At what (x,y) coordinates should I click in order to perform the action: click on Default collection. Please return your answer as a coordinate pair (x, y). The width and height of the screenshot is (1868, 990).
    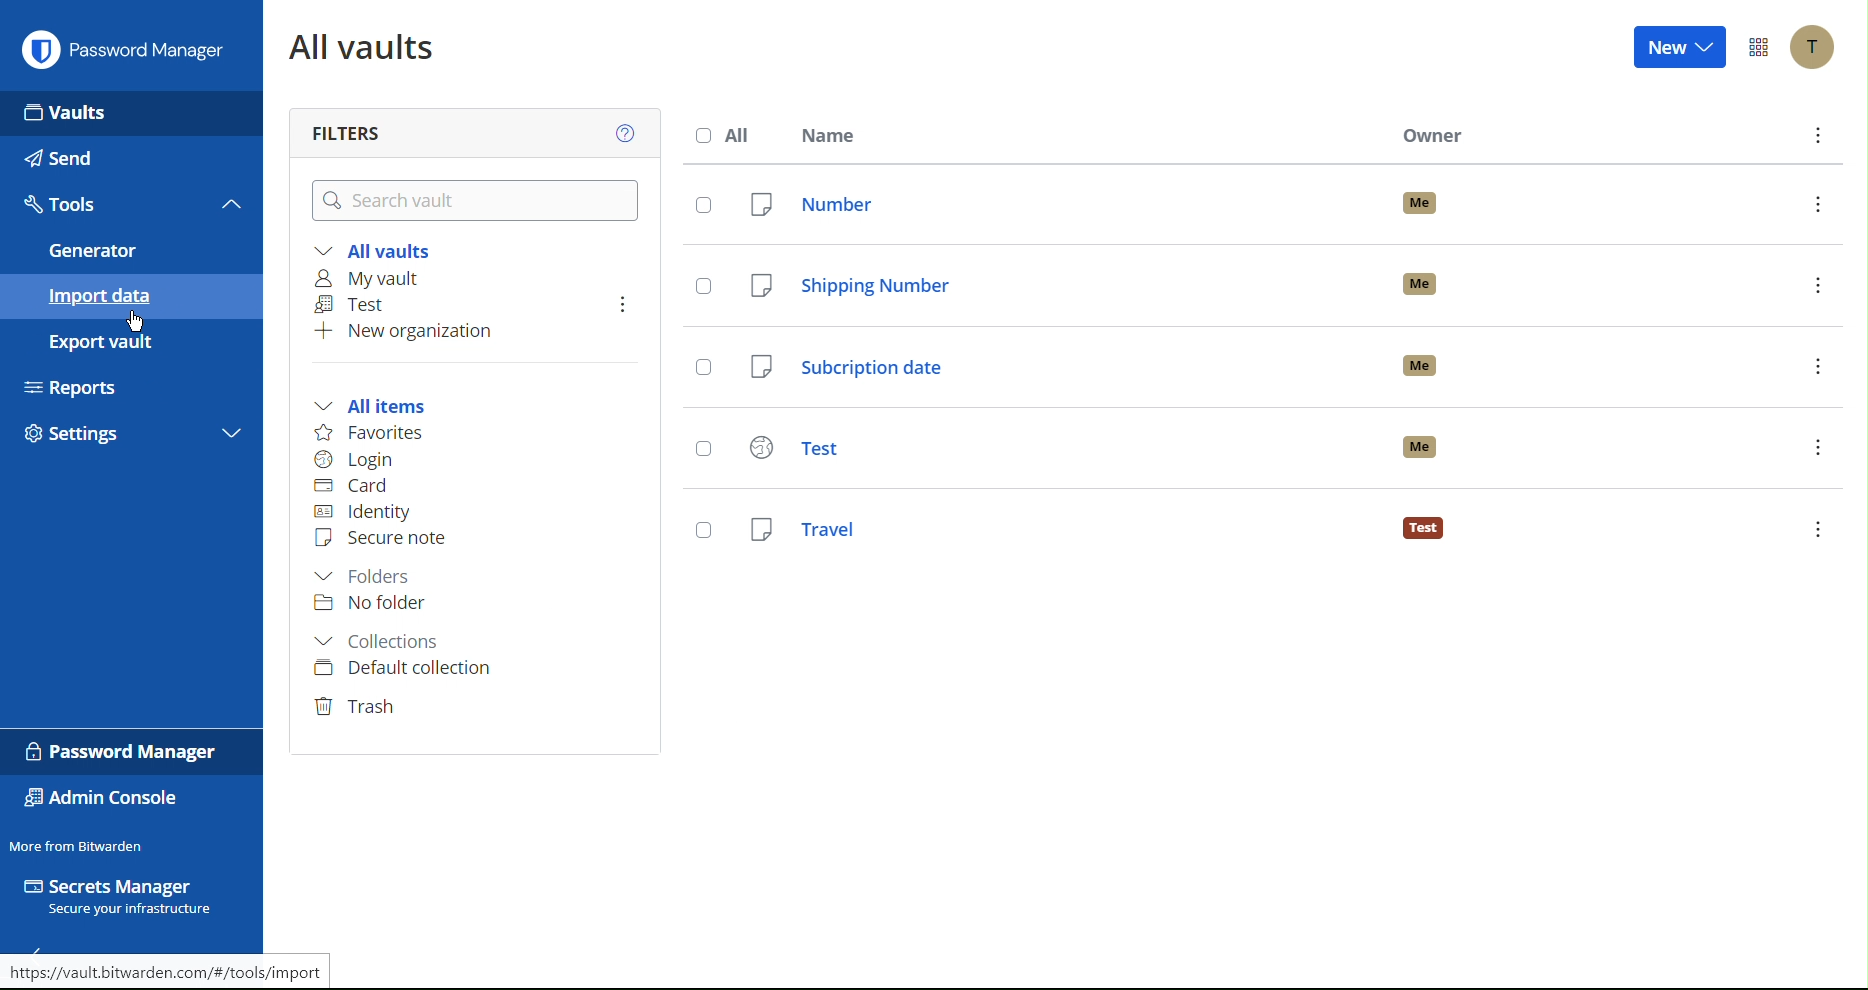
    Looking at the image, I should click on (407, 669).